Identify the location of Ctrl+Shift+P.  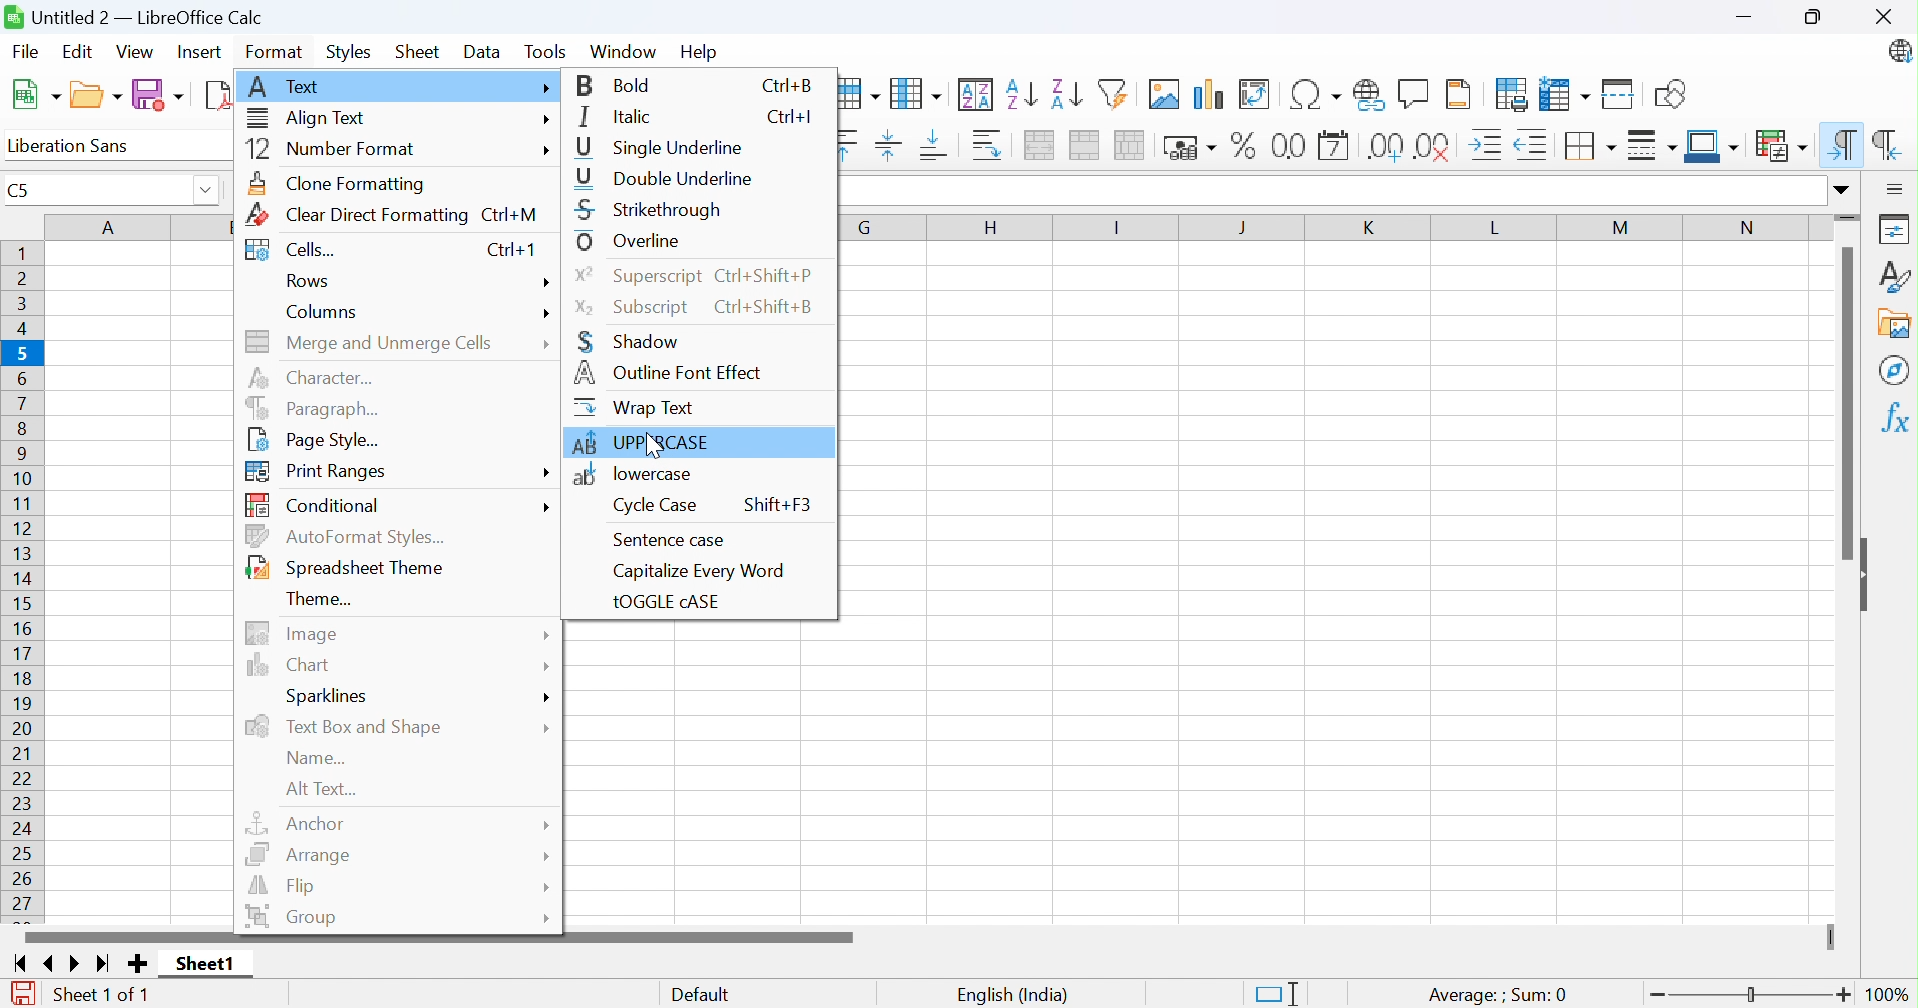
(769, 276).